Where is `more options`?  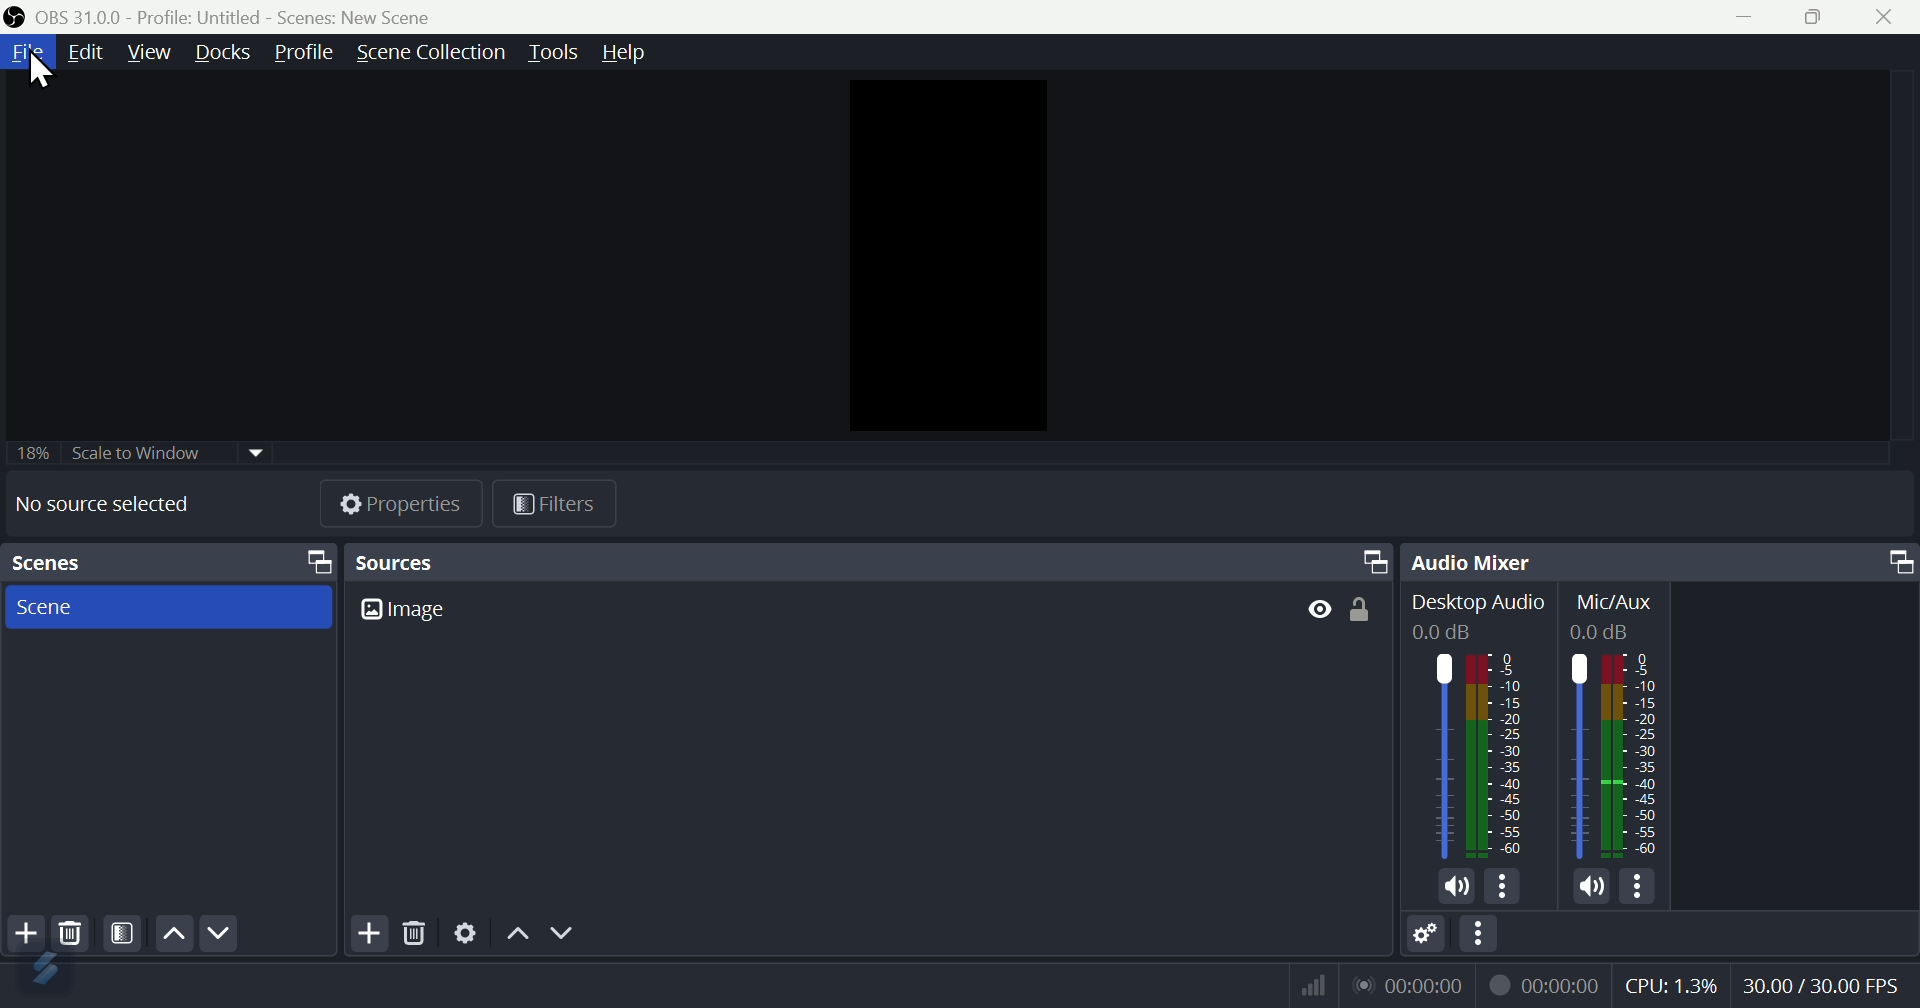
more options is located at coordinates (1508, 887).